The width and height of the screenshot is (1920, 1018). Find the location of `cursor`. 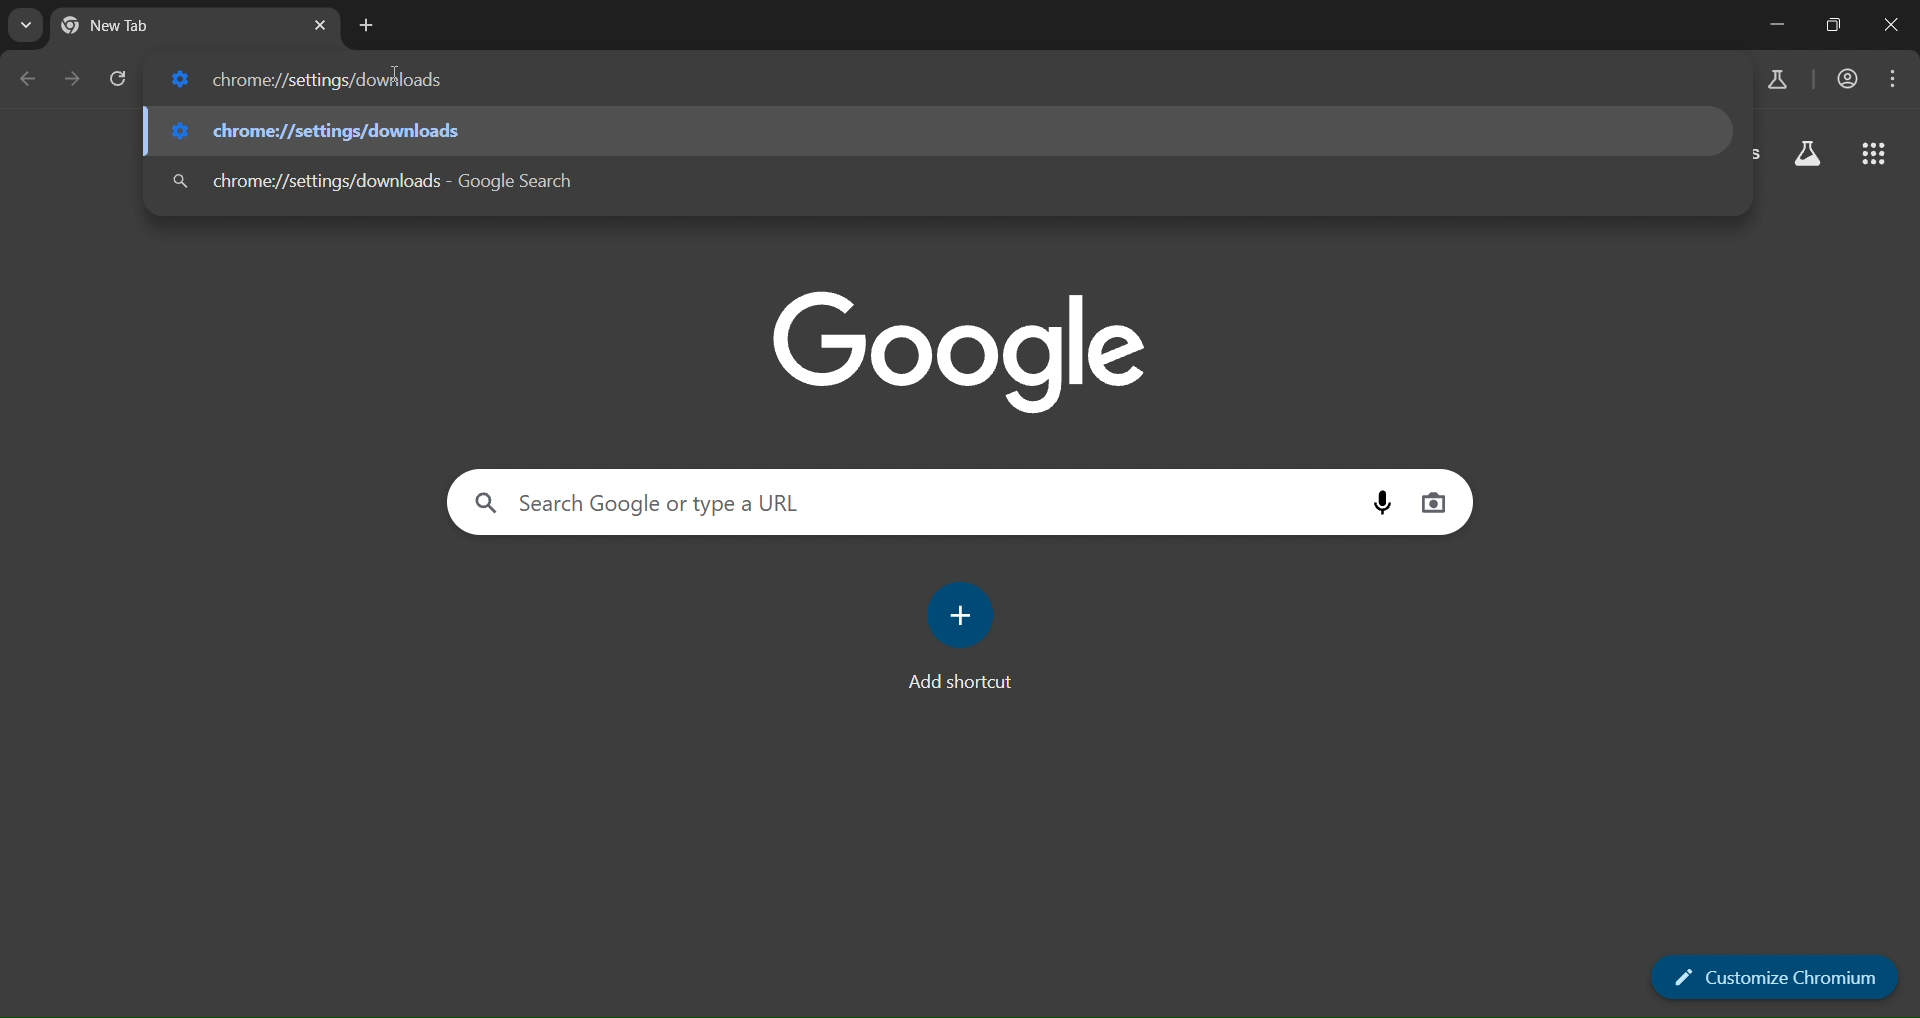

cursor is located at coordinates (400, 77).